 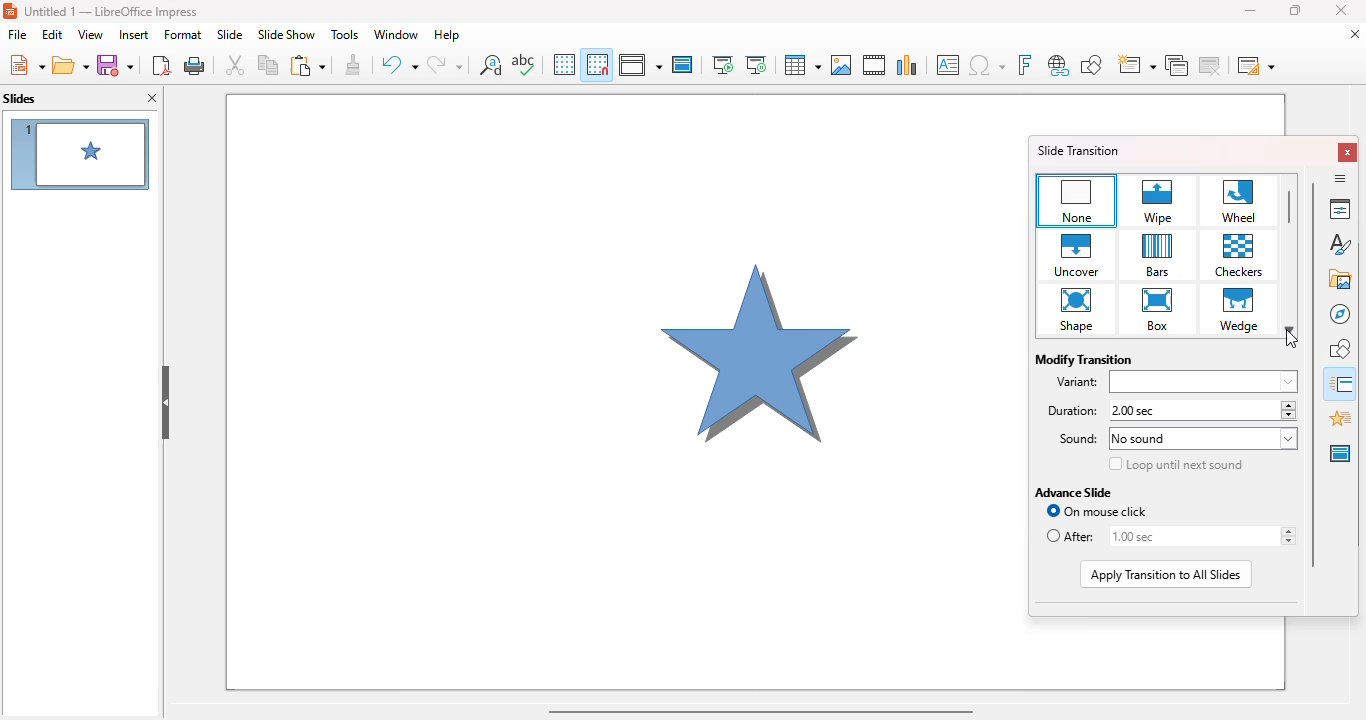 I want to click on edit after time, so click(x=1188, y=536).